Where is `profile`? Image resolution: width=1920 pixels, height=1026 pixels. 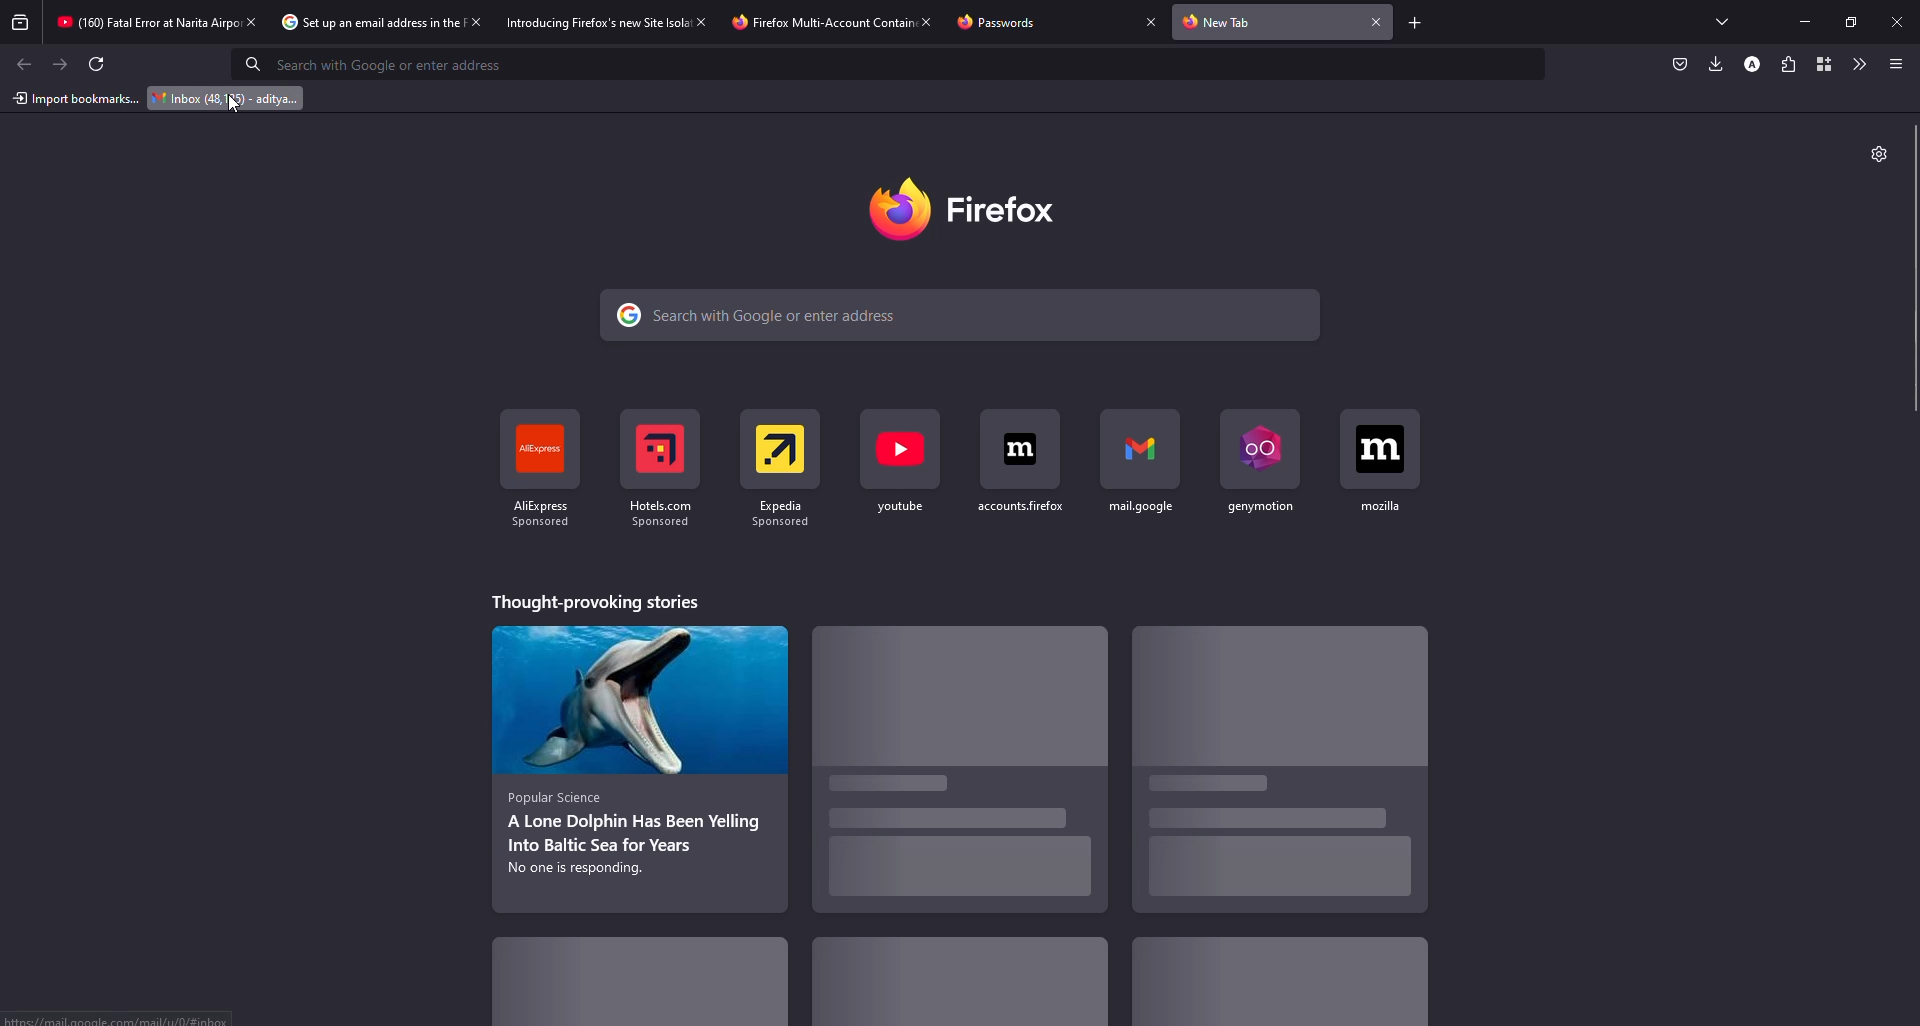
profile is located at coordinates (1750, 64).